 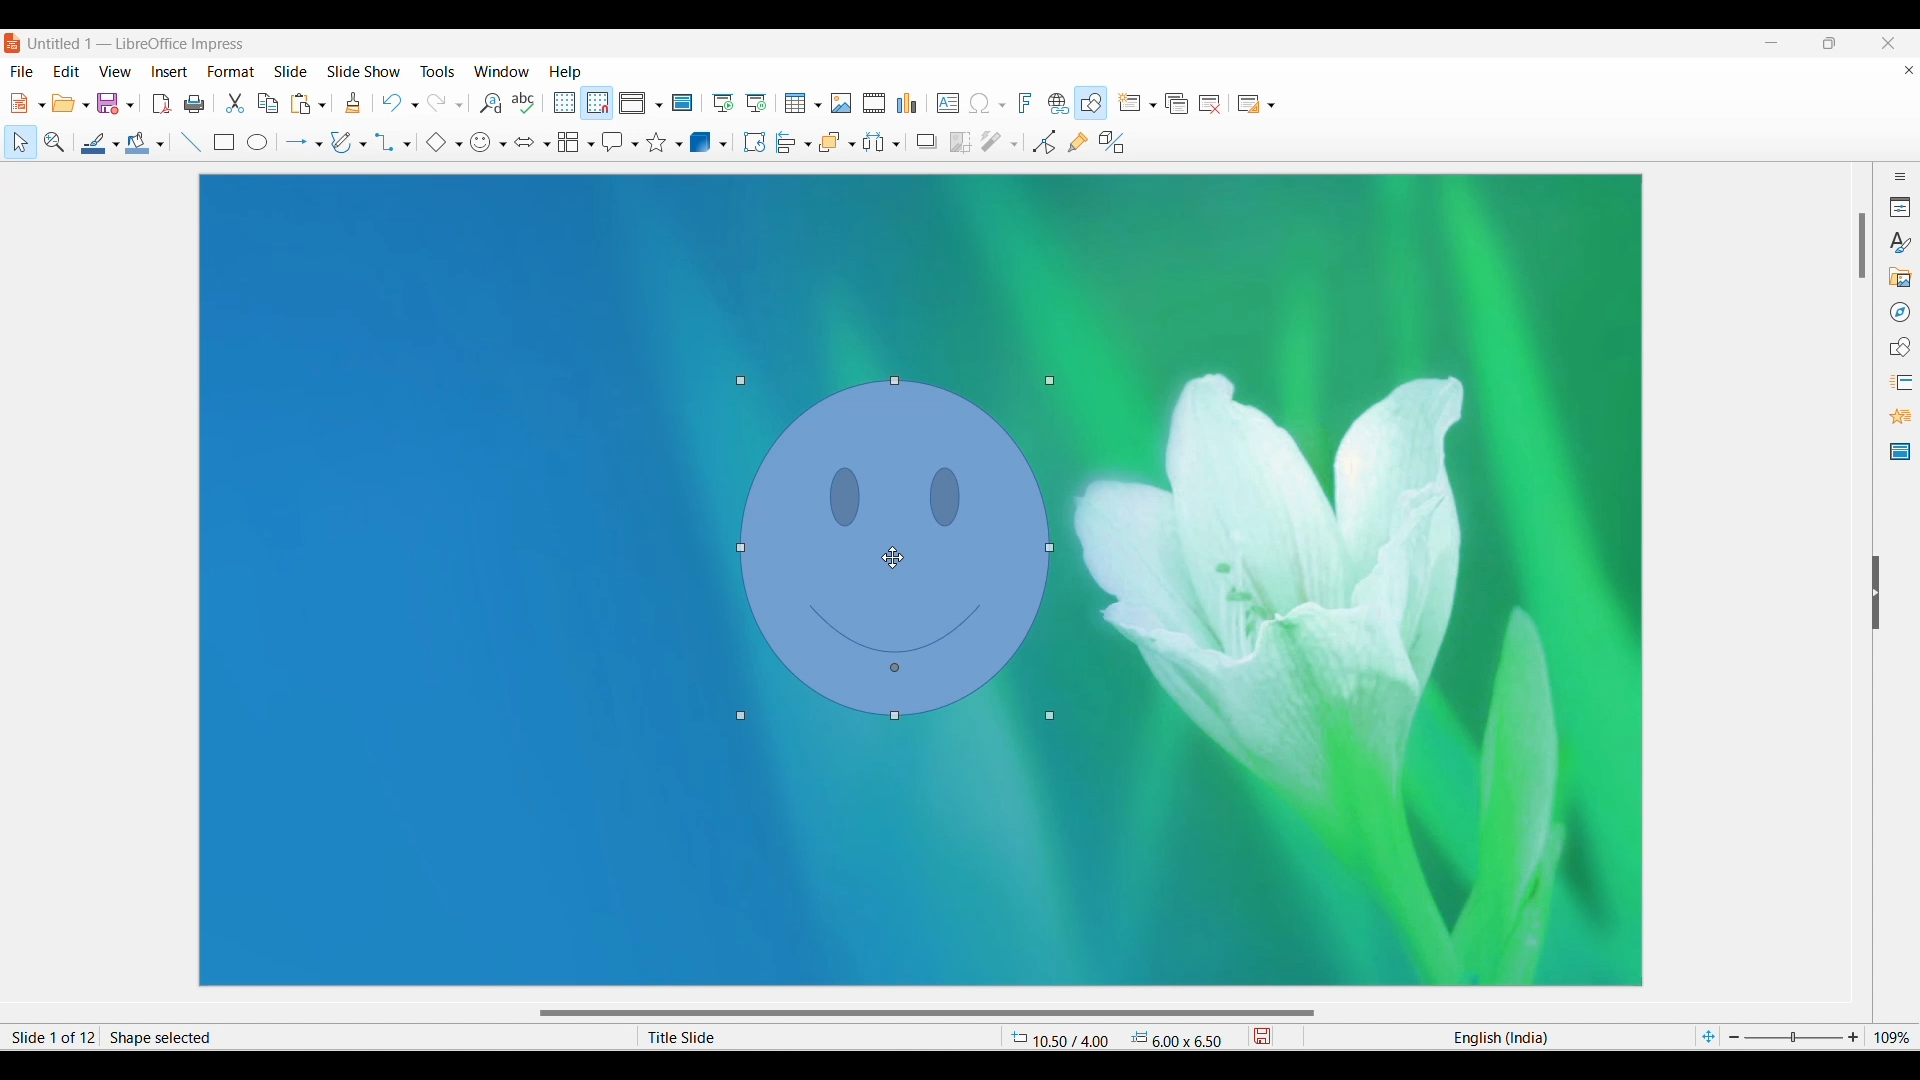 I want to click on Selected symbol, so click(x=480, y=143).